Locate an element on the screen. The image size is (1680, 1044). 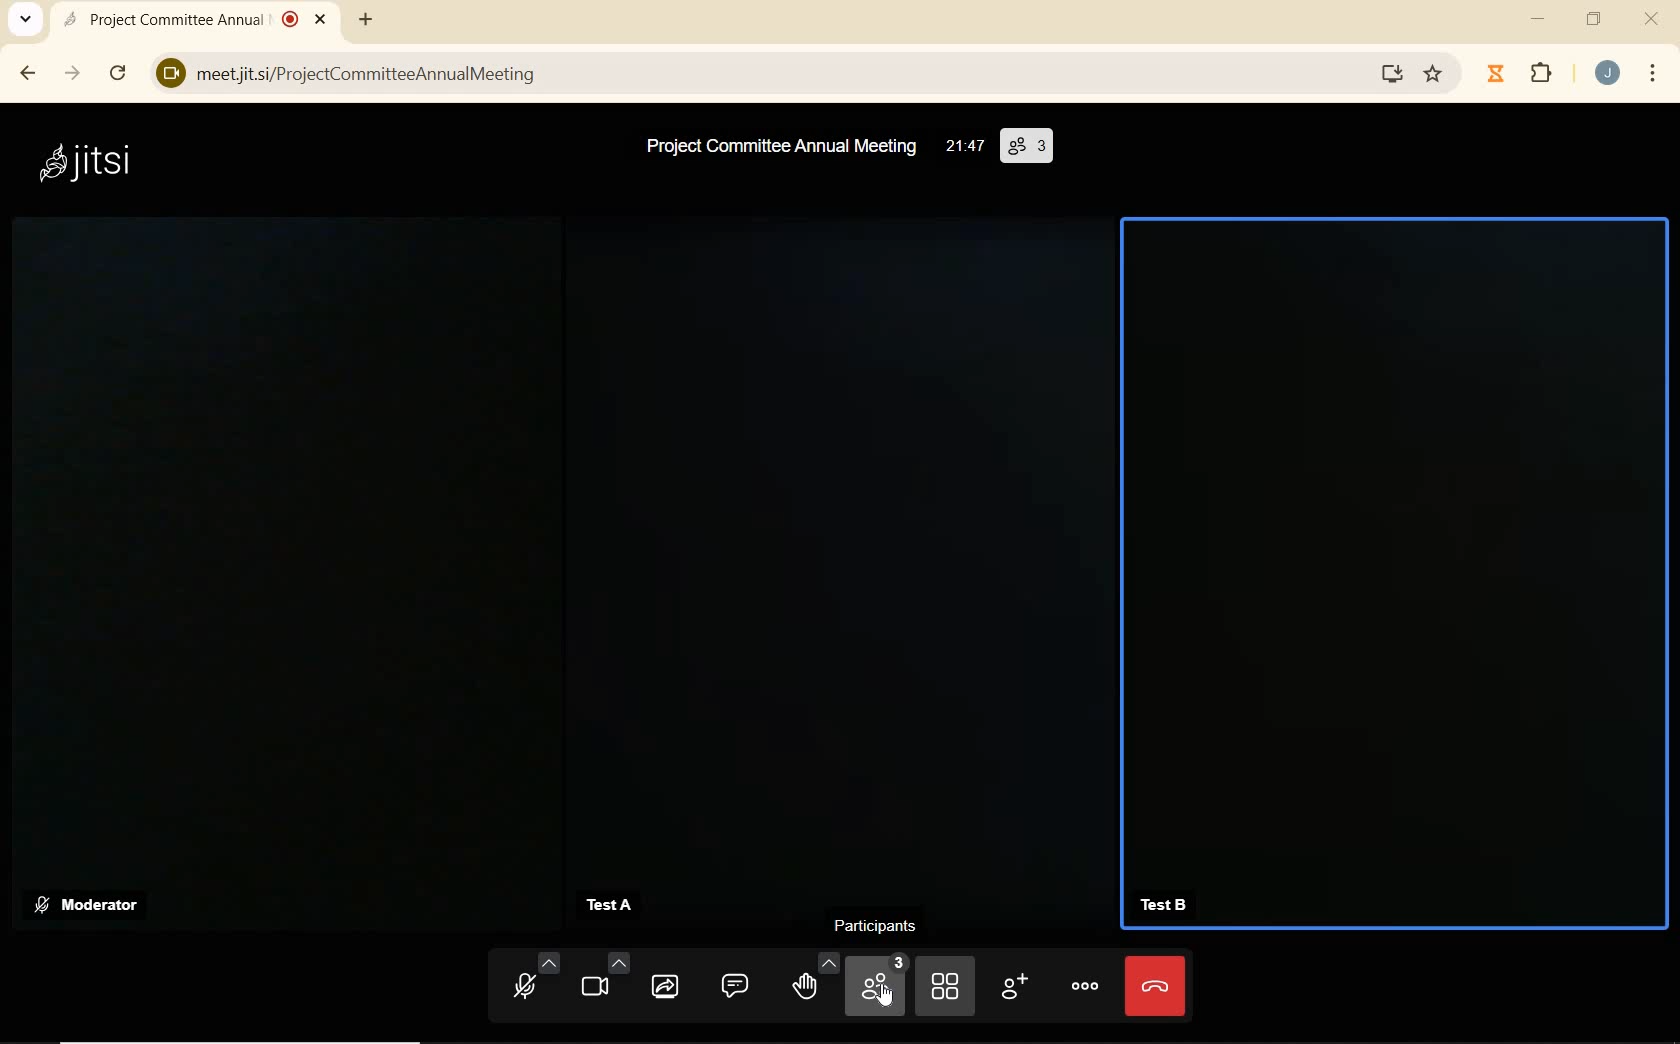
CHAT is located at coordinates (727, 986).